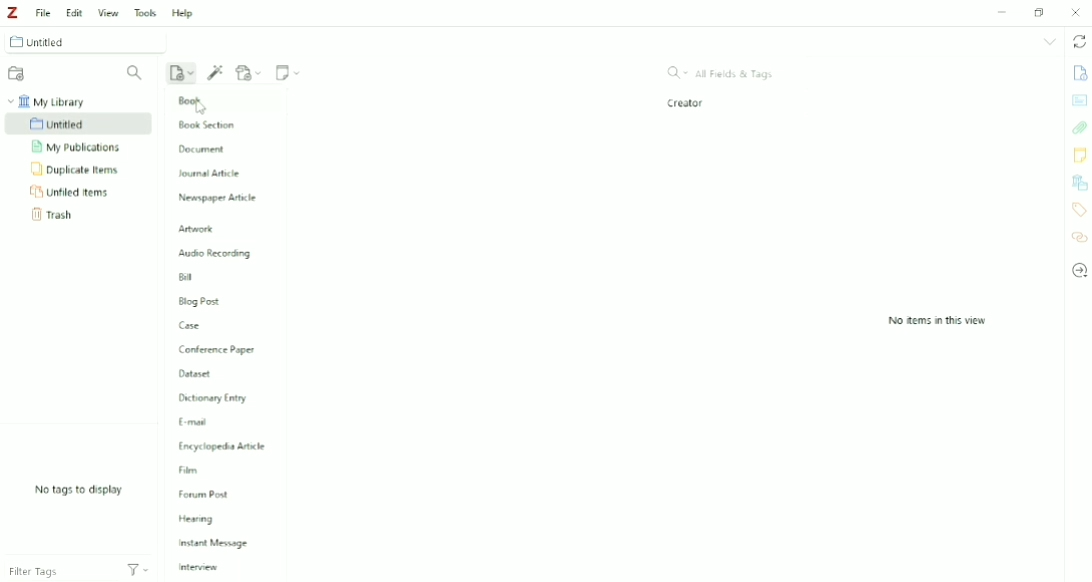 The image size is (1092, 582). Describe the element at coordinates (937, 321) in the screenshot. I see `No items in this view` at that location.